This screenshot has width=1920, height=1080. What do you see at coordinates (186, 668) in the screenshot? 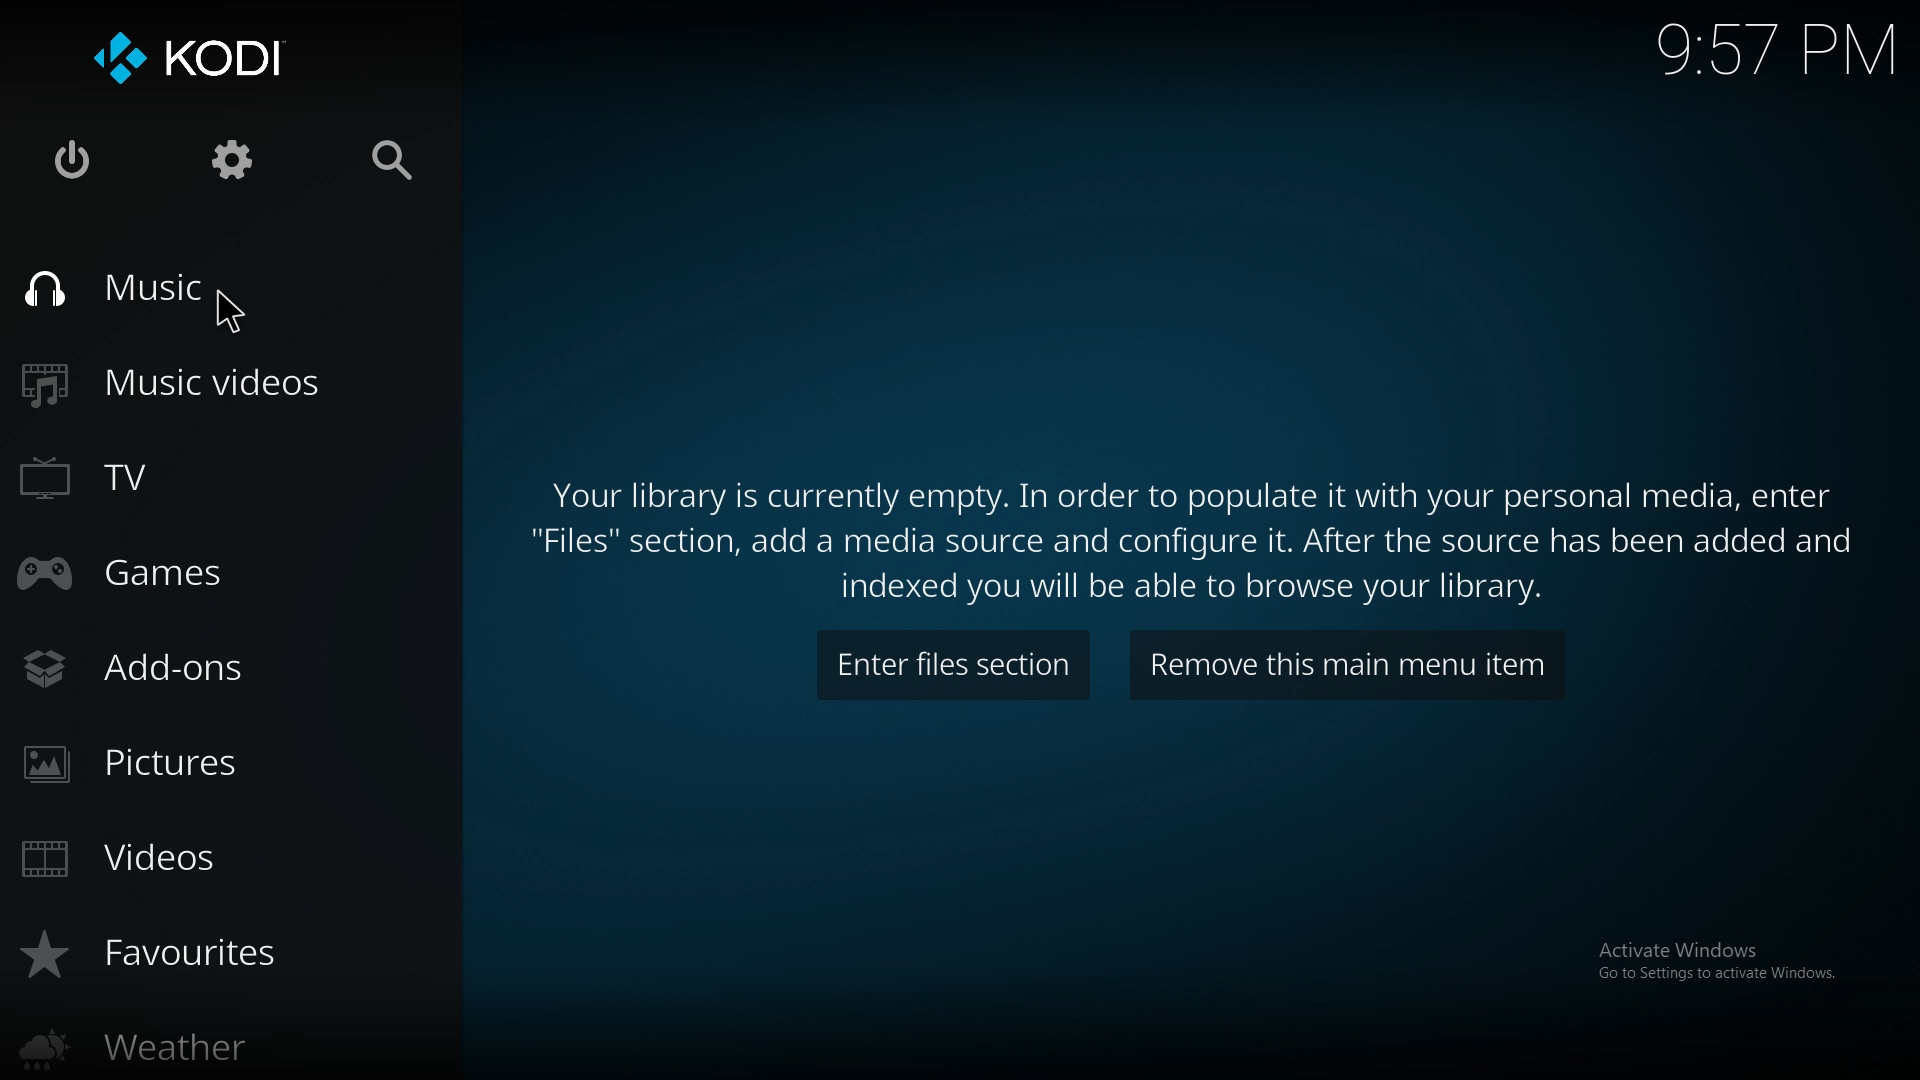
I see `add ons` at bounding box center [186, 668].